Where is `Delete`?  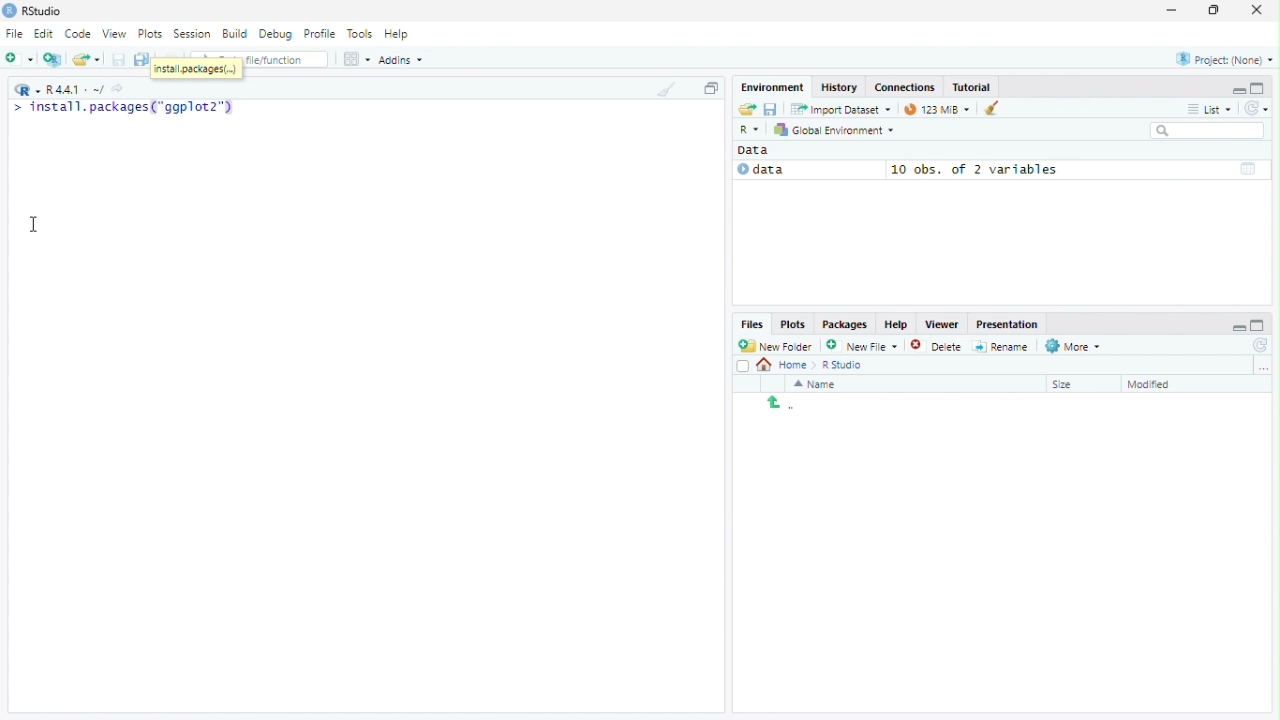
Delete is located at coordinates (937, 345).